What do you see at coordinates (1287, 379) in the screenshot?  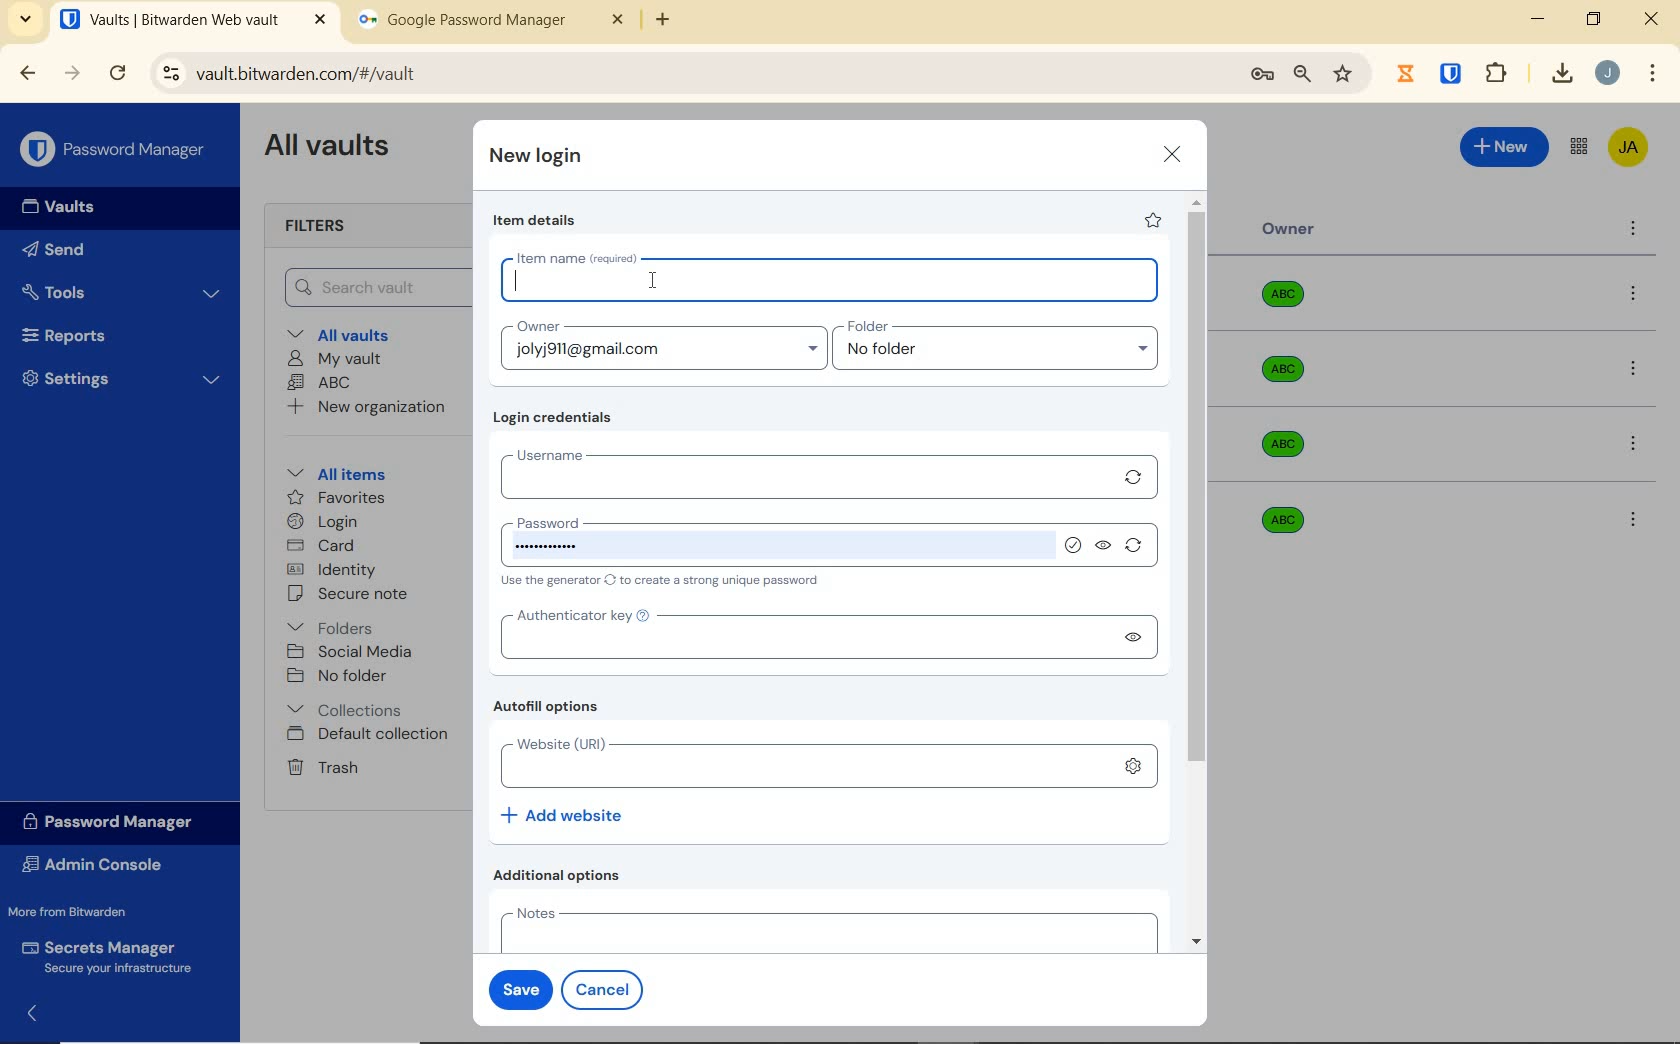 I see `Owner organization` at bounding box center [1287, 379].